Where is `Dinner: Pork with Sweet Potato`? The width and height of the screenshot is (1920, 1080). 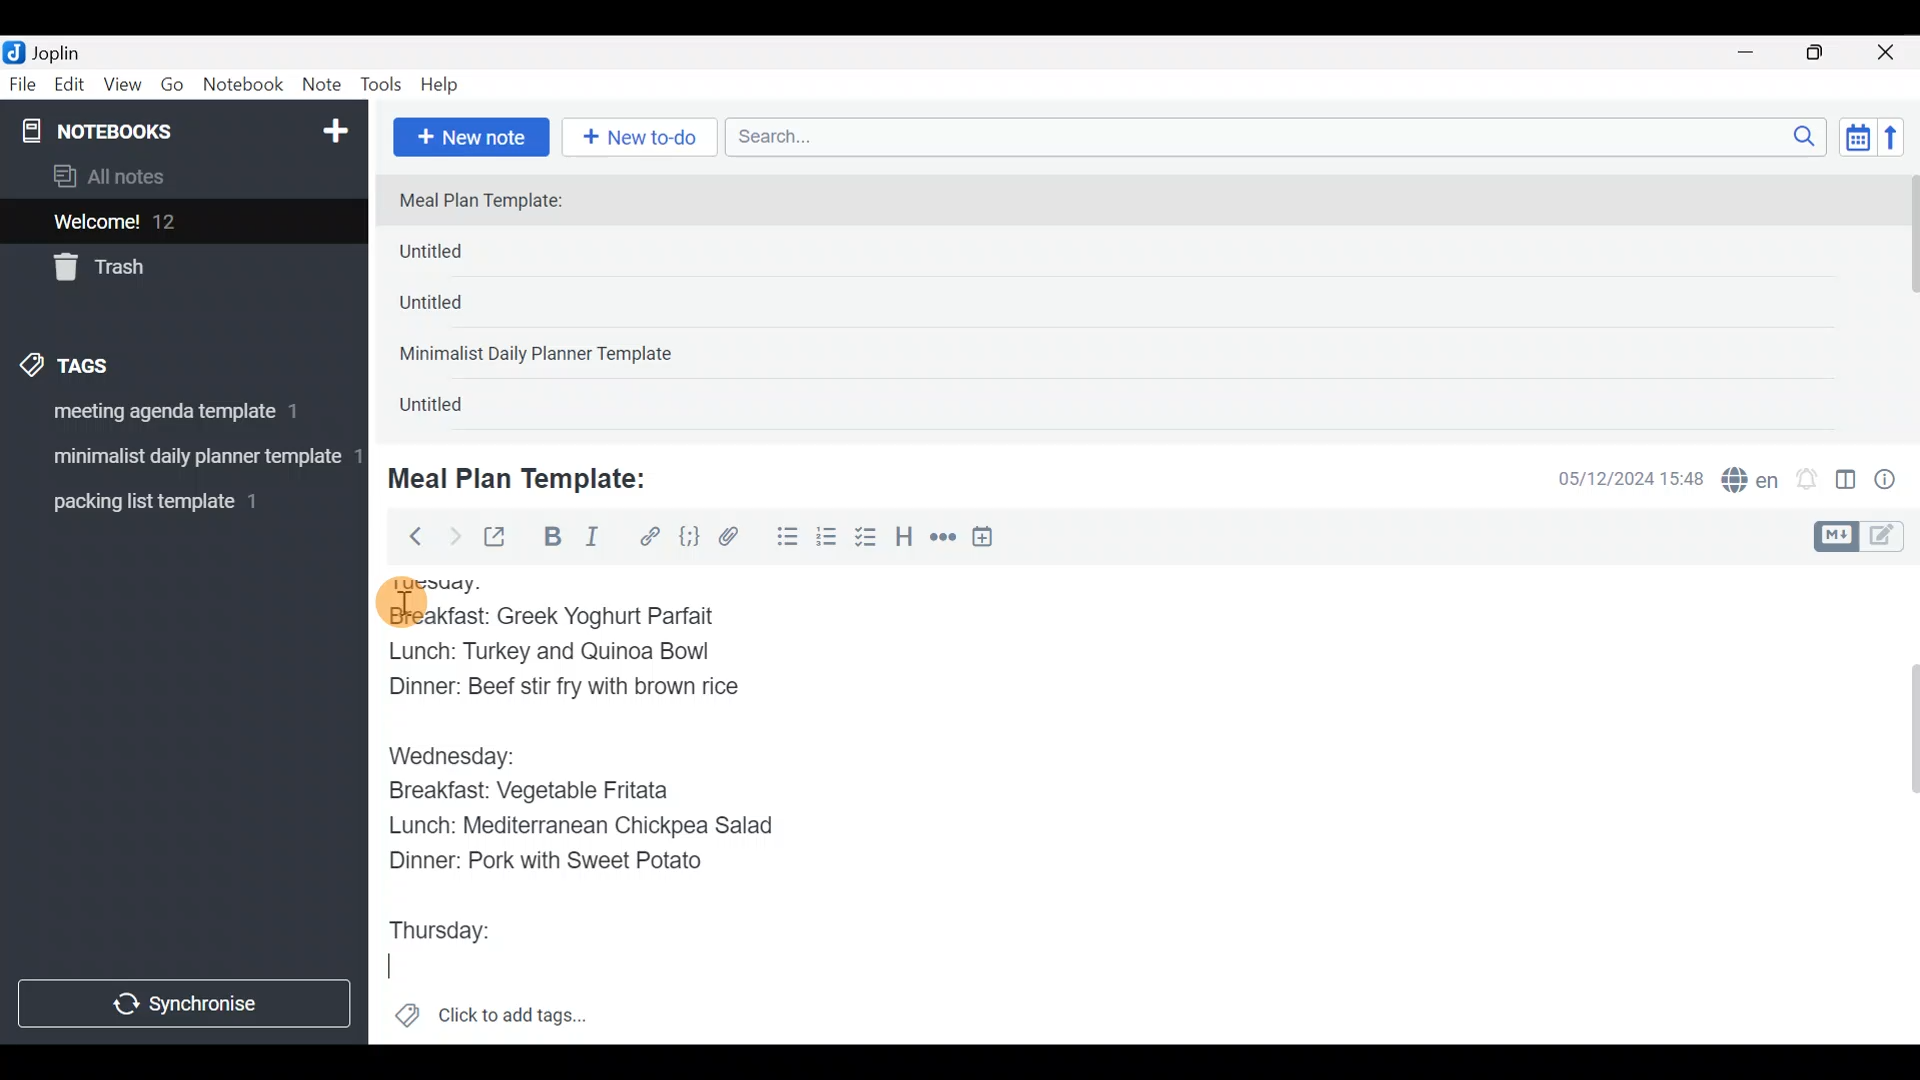 Dinner: Pork with Sweet Potato is located at coordinates (568, 863).